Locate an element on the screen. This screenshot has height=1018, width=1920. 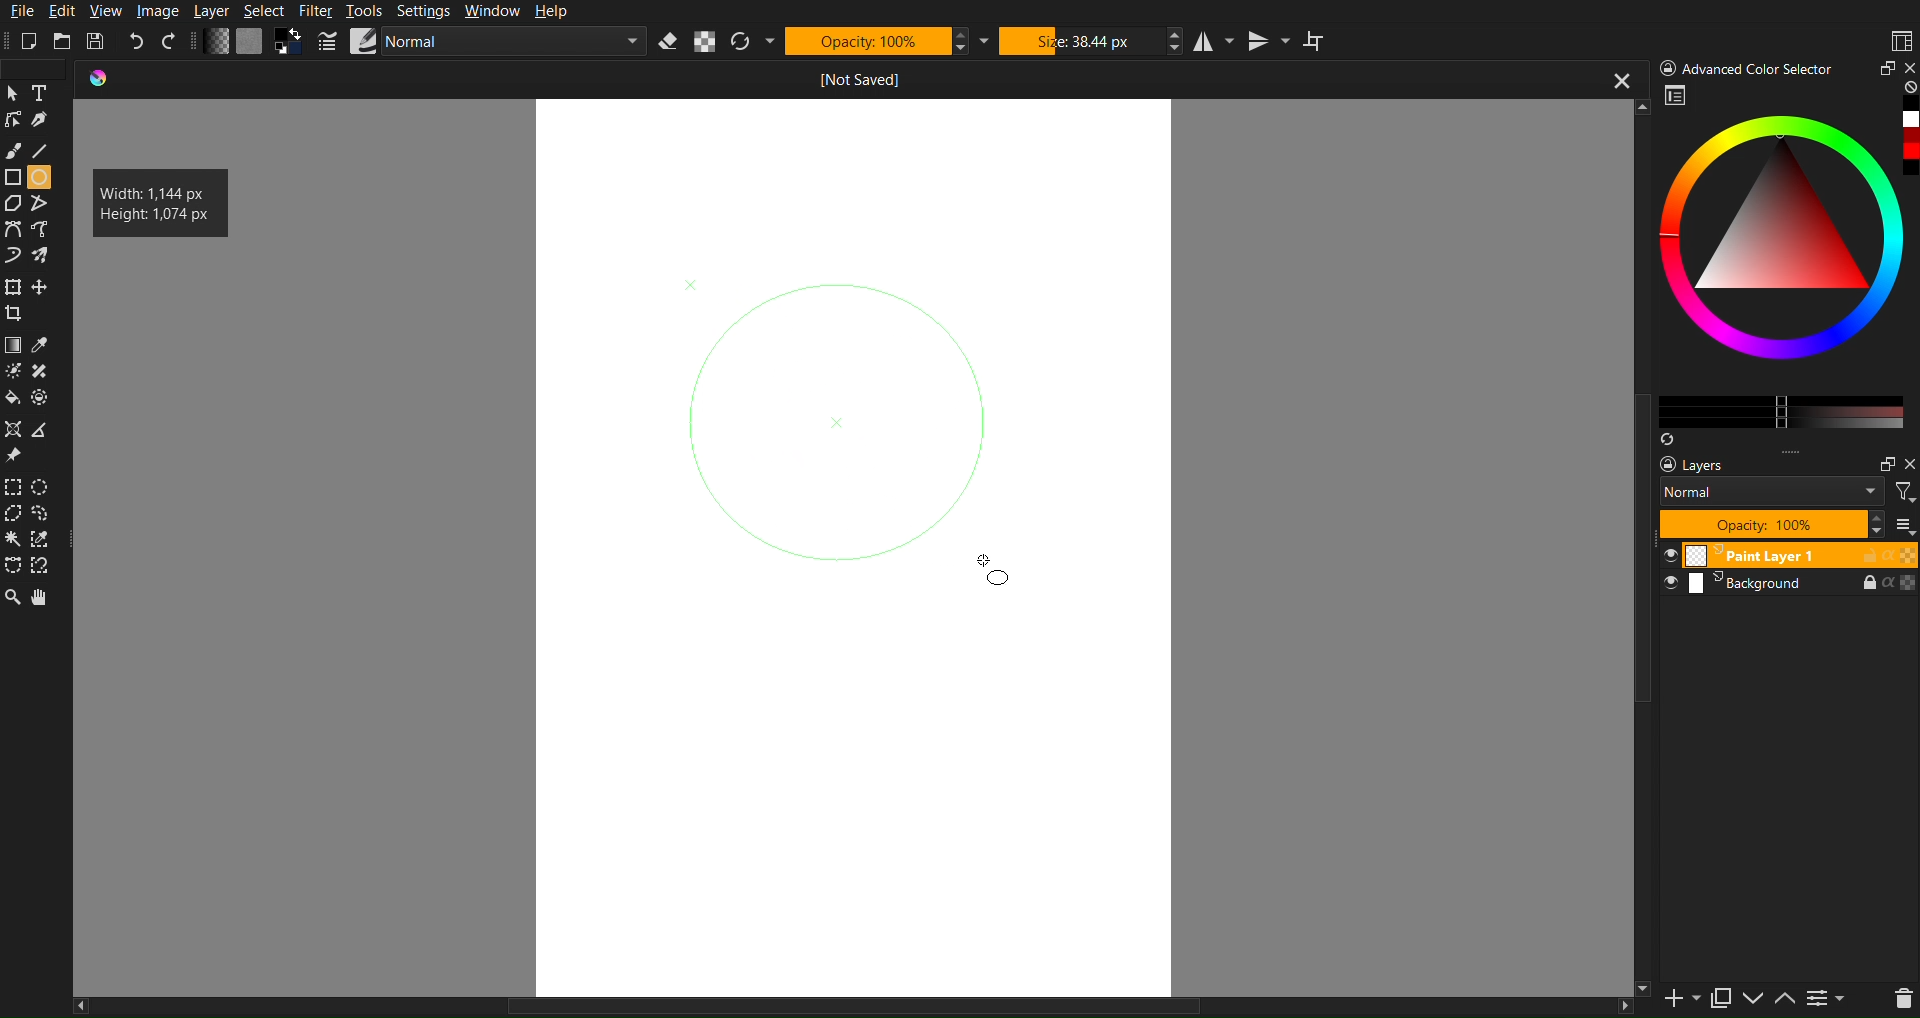
maximize is located at coordinates (1882, 464).